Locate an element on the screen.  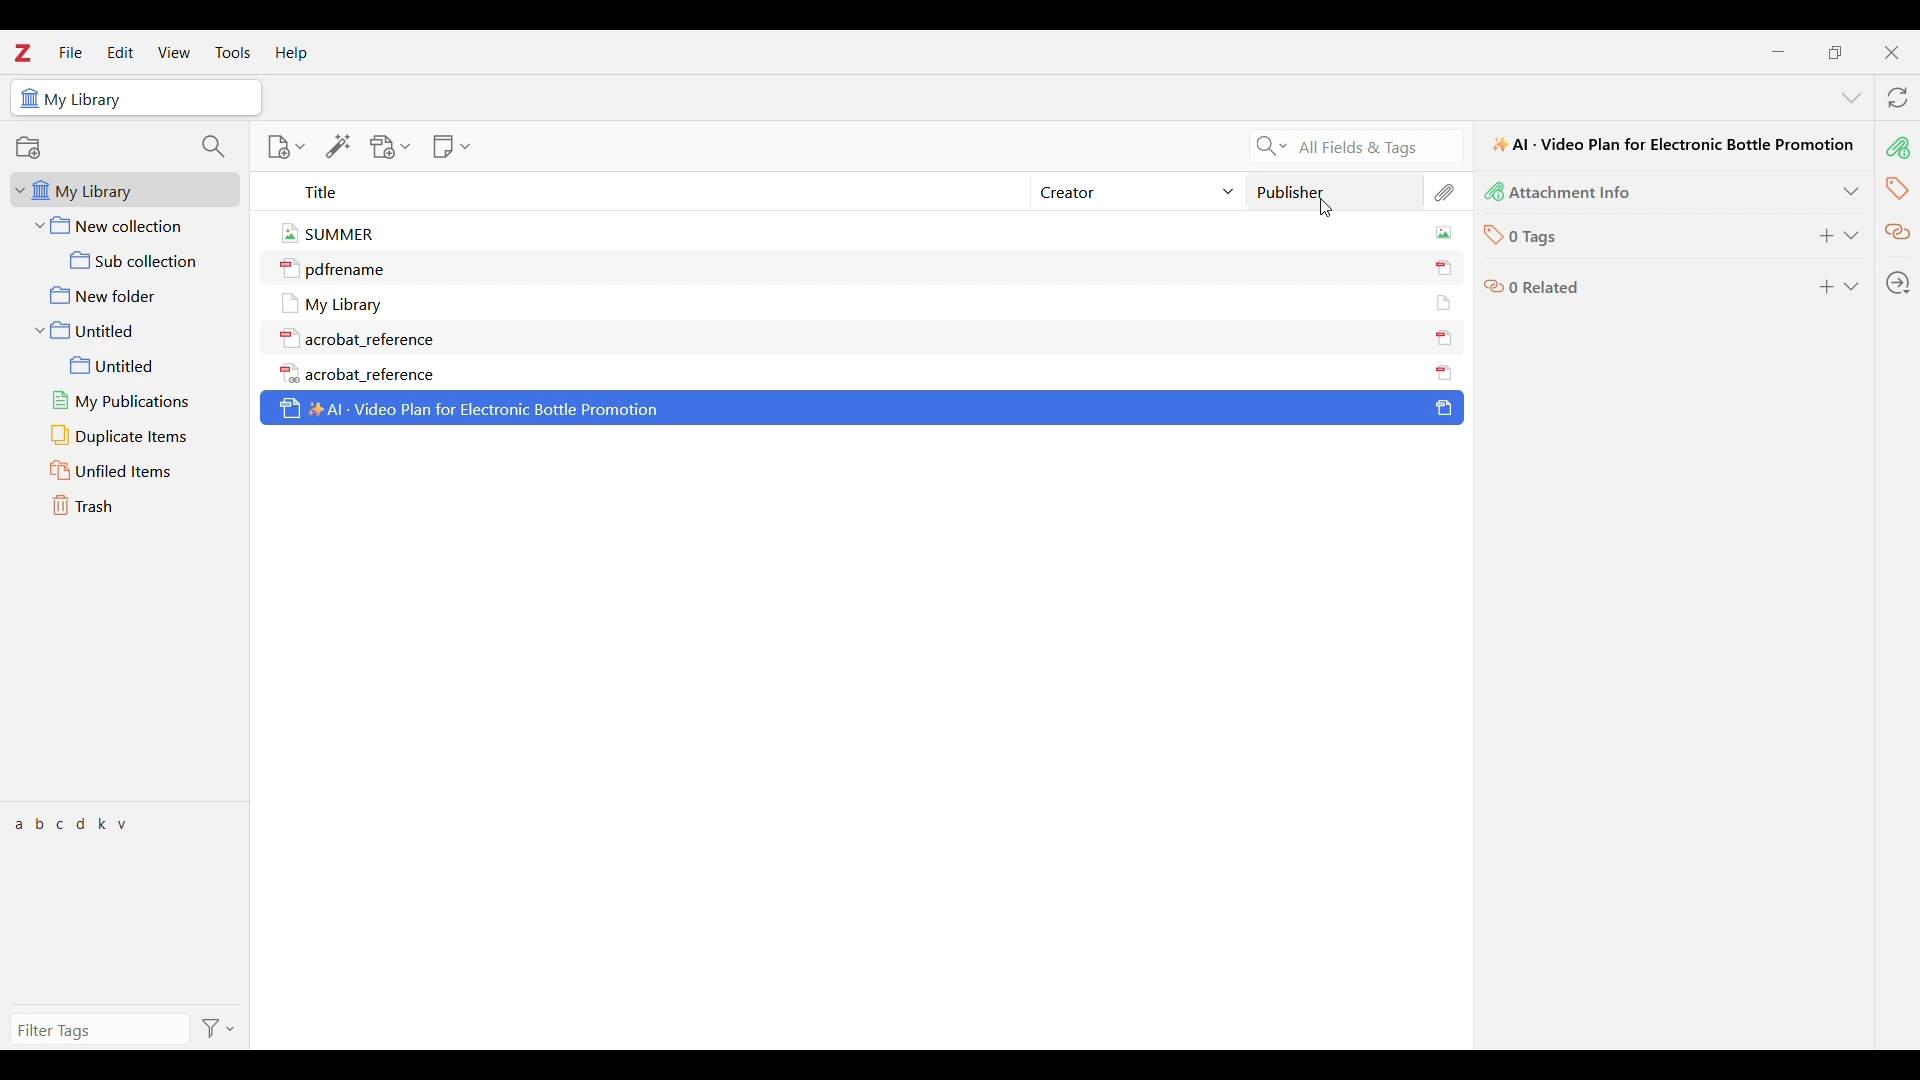
Tools menu is located at coordinates (232, 52).